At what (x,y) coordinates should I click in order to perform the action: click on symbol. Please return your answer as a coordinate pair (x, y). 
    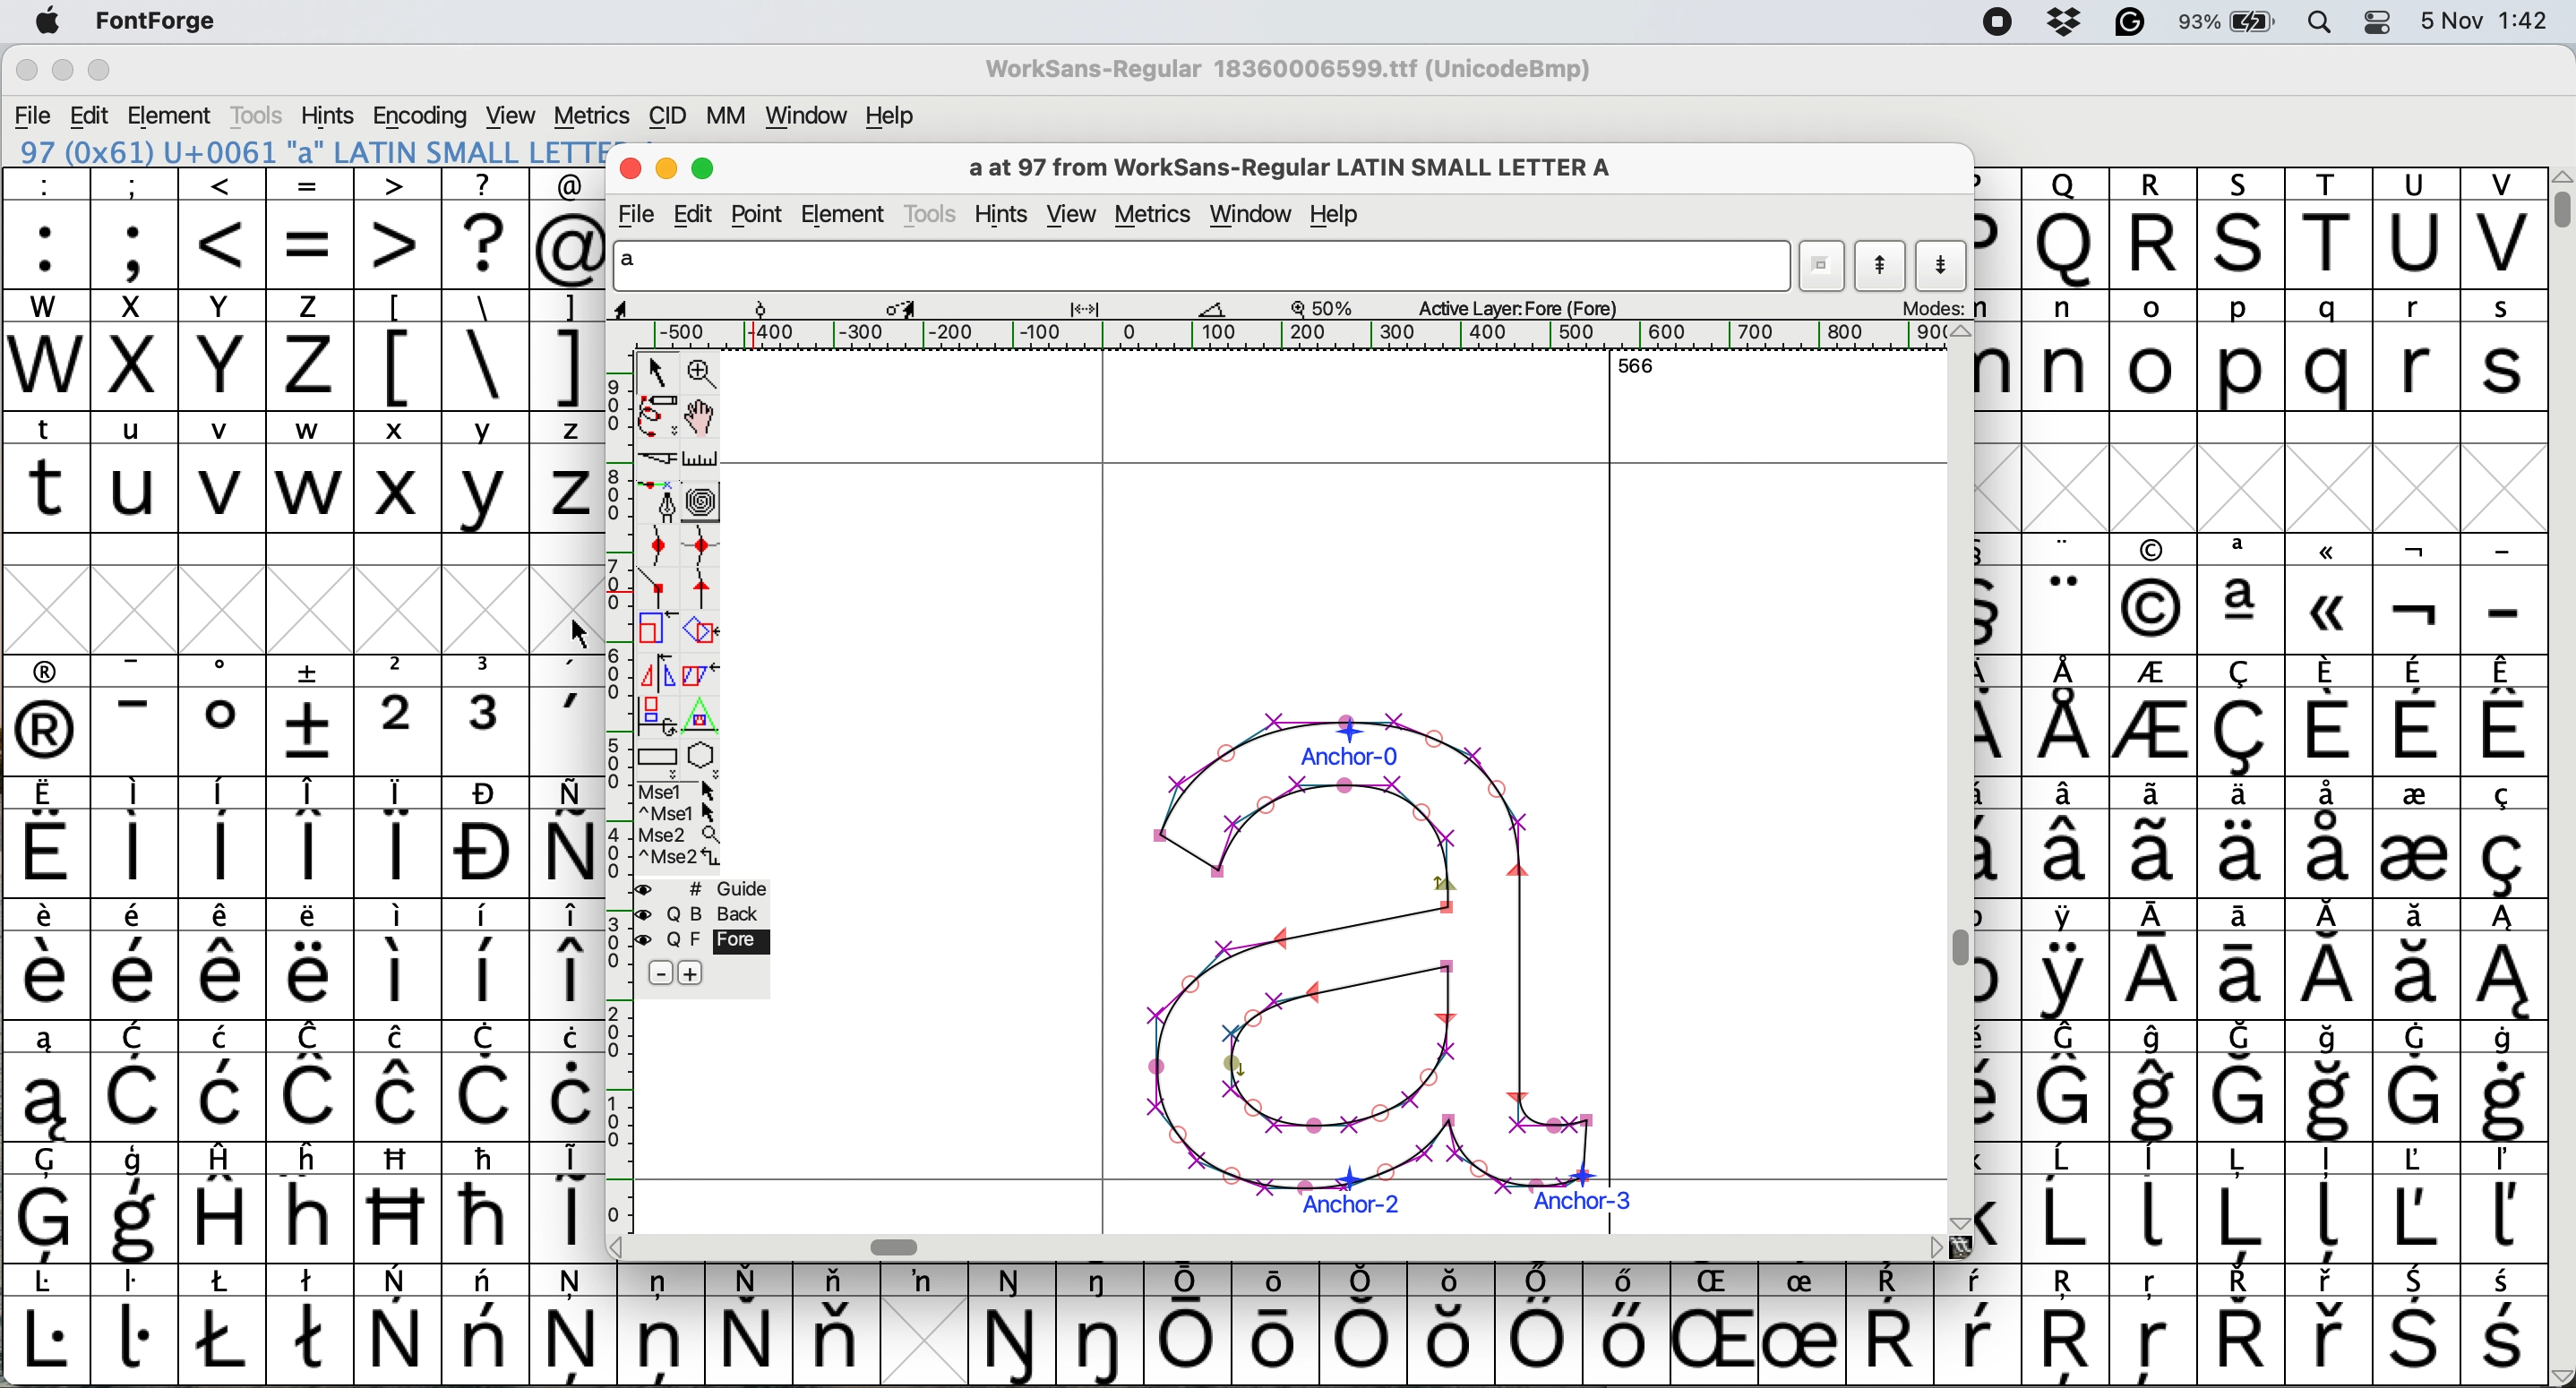
    Looking at the image, I should click on (2242, 1082).